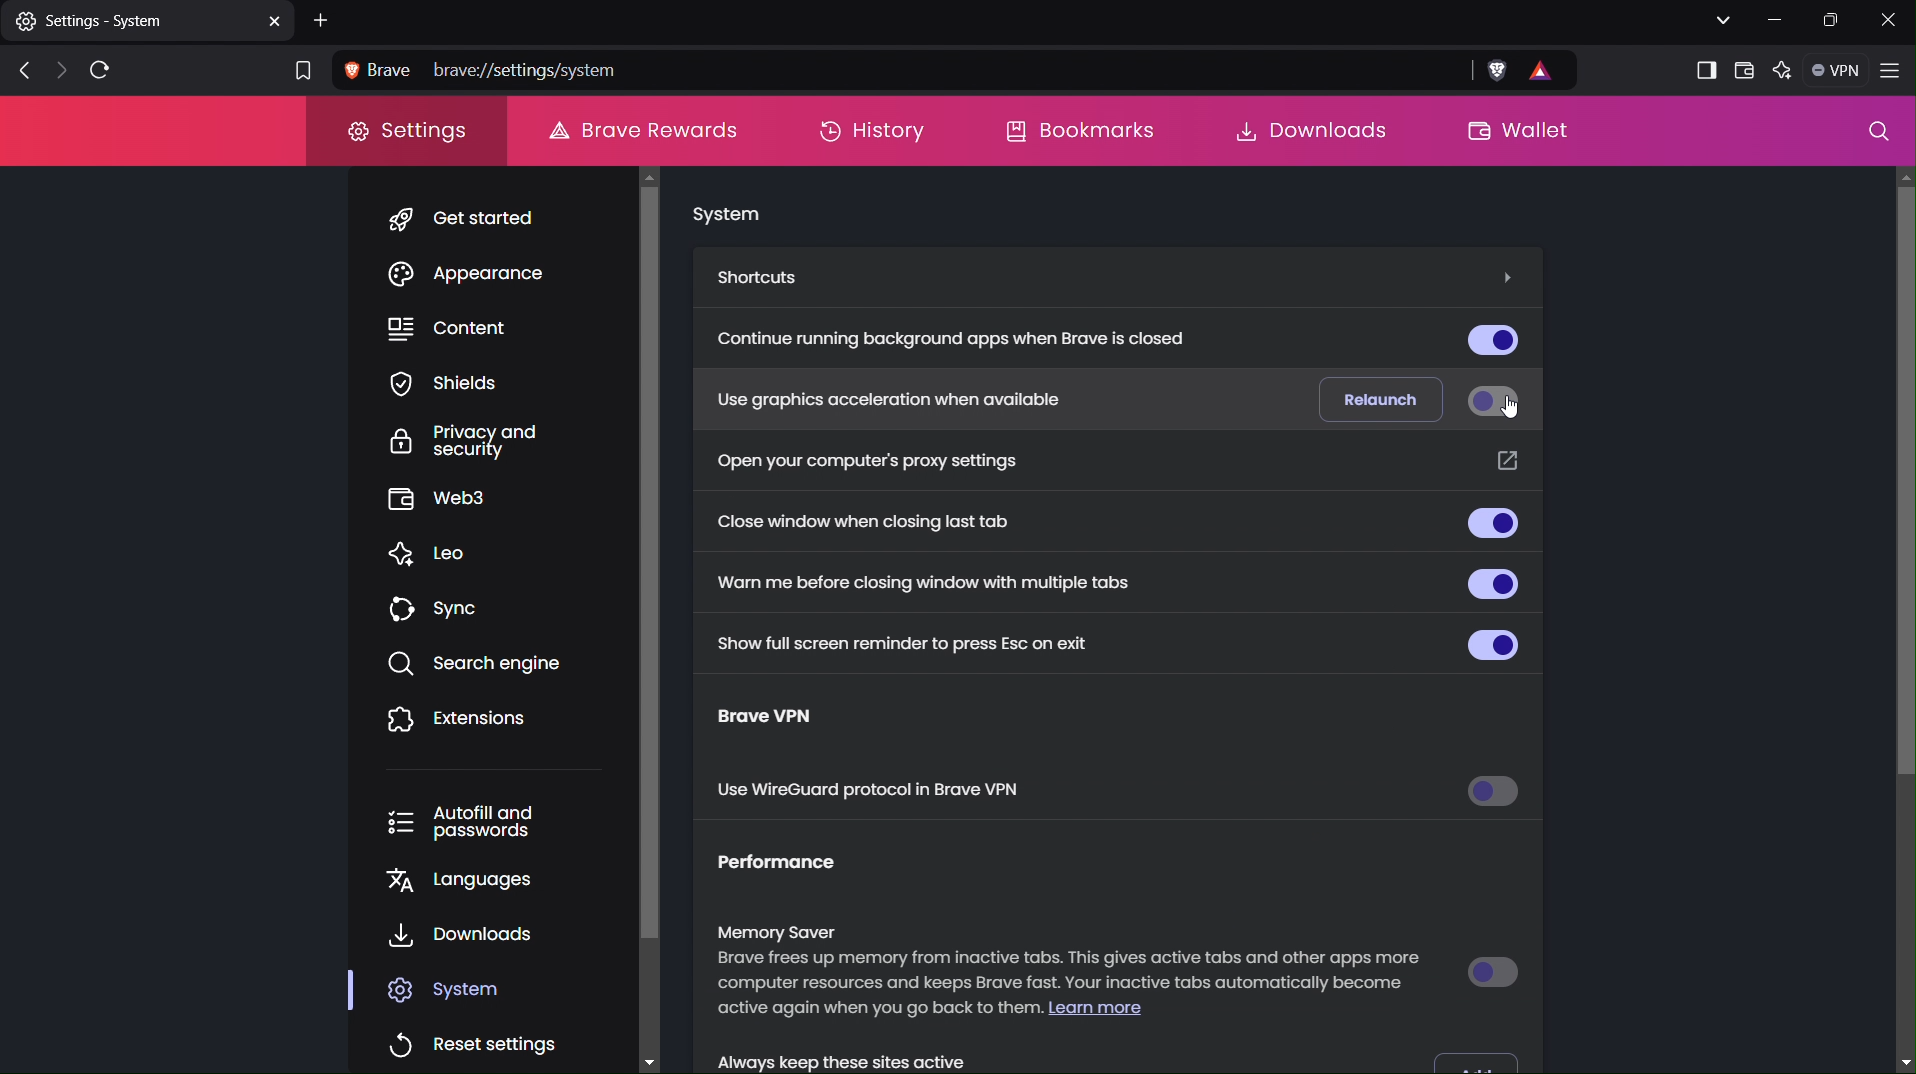  What do you see at coordinates (1832, 20) in the screenshot?
I see `Maximize` at bounding box center [1832, 20].